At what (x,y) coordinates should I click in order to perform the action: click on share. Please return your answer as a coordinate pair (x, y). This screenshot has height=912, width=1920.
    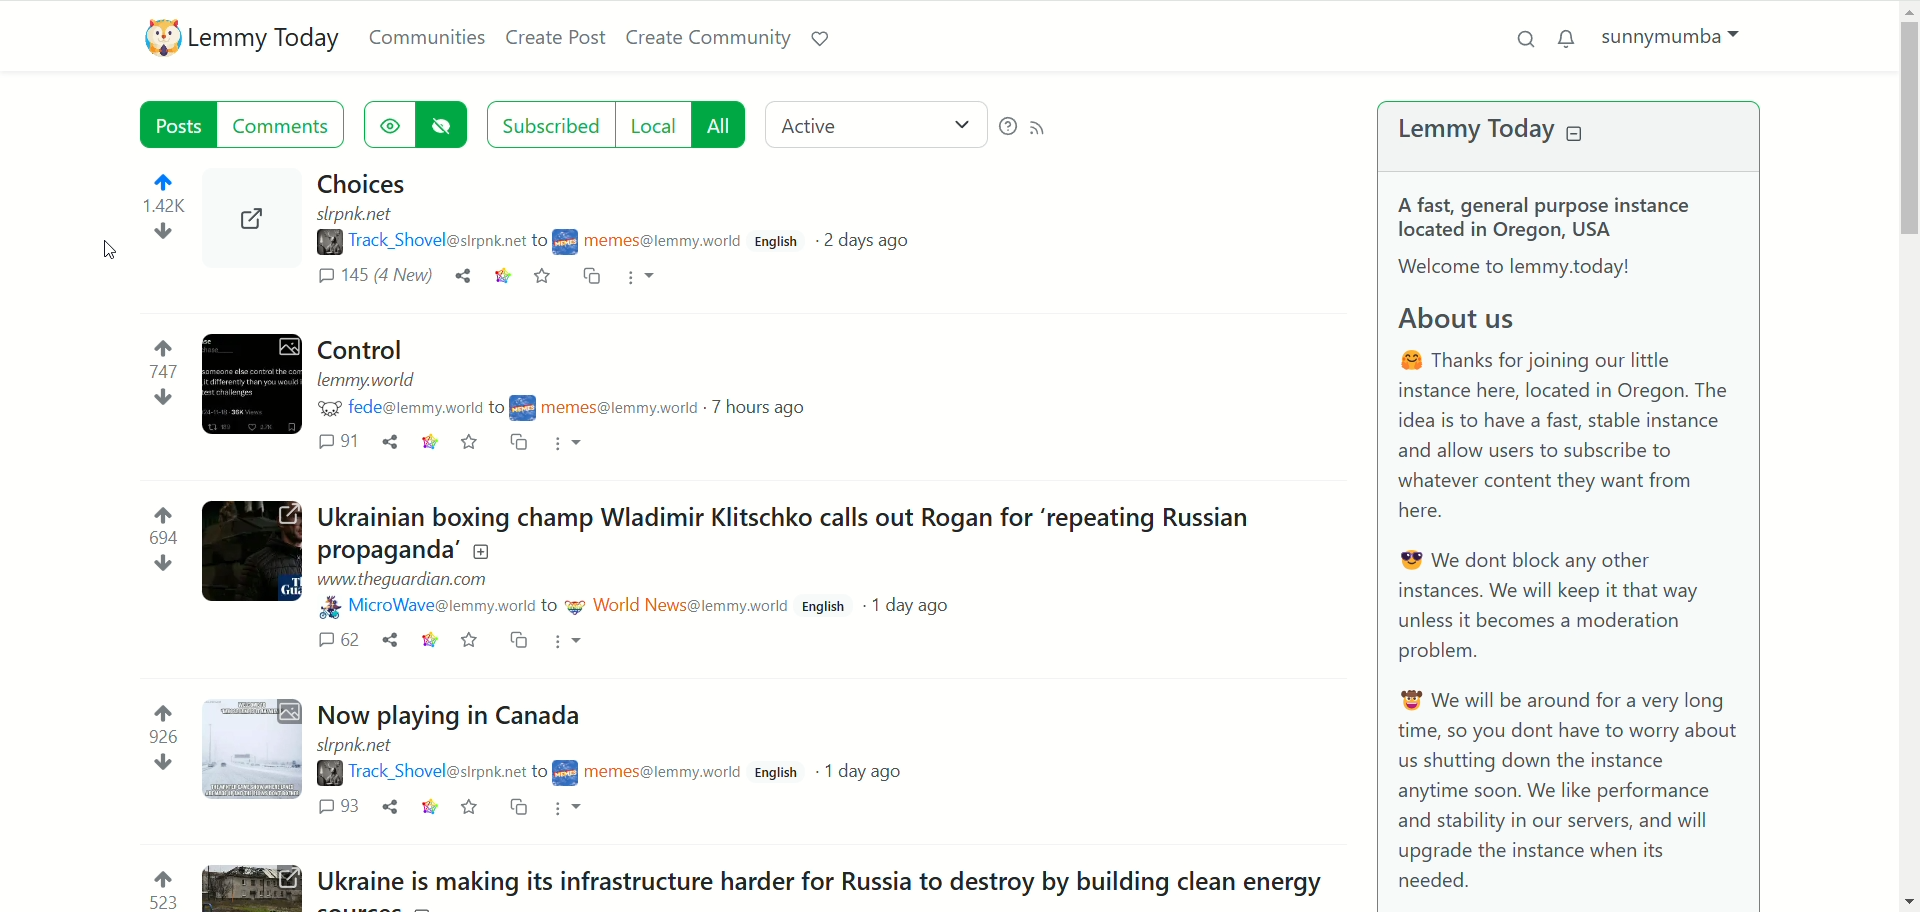
    Looking at the image, I should click on (391, 806).